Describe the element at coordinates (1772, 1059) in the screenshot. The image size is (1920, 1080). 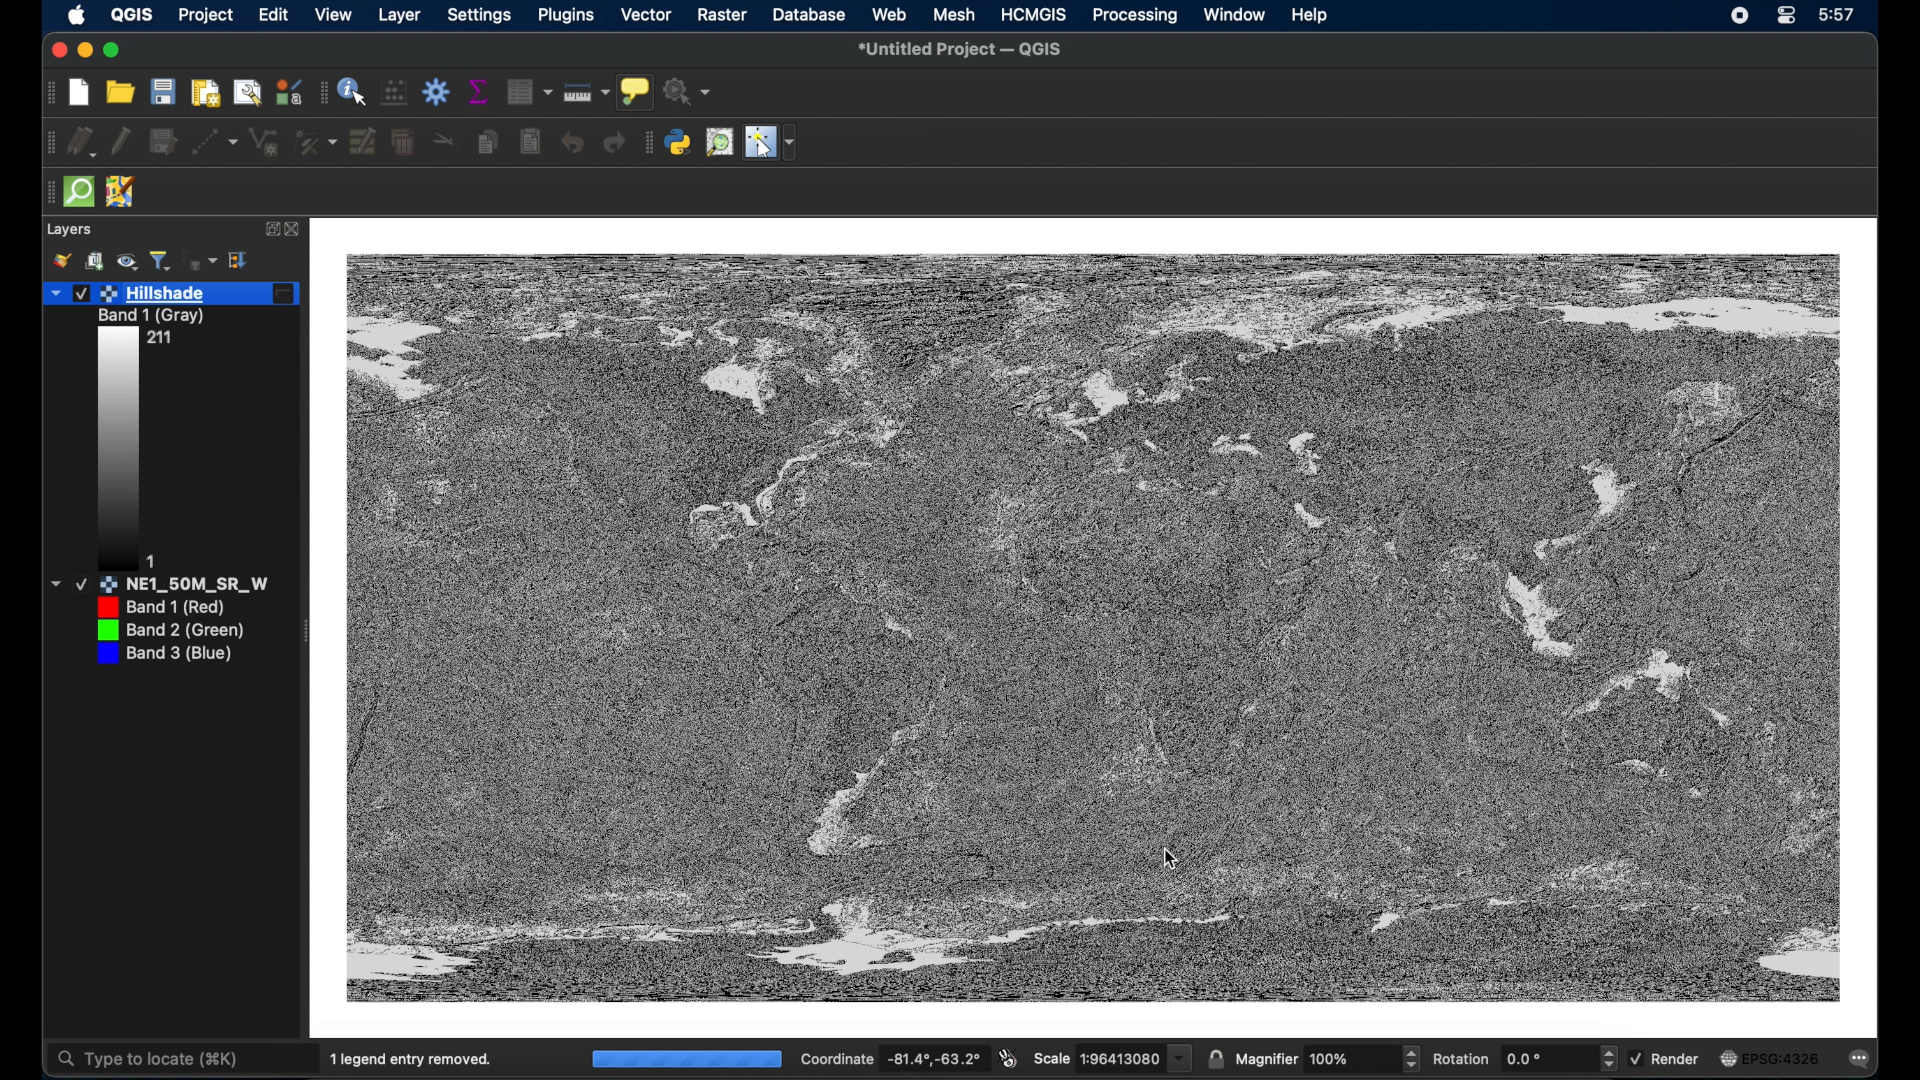
I see `current crs` at that location.